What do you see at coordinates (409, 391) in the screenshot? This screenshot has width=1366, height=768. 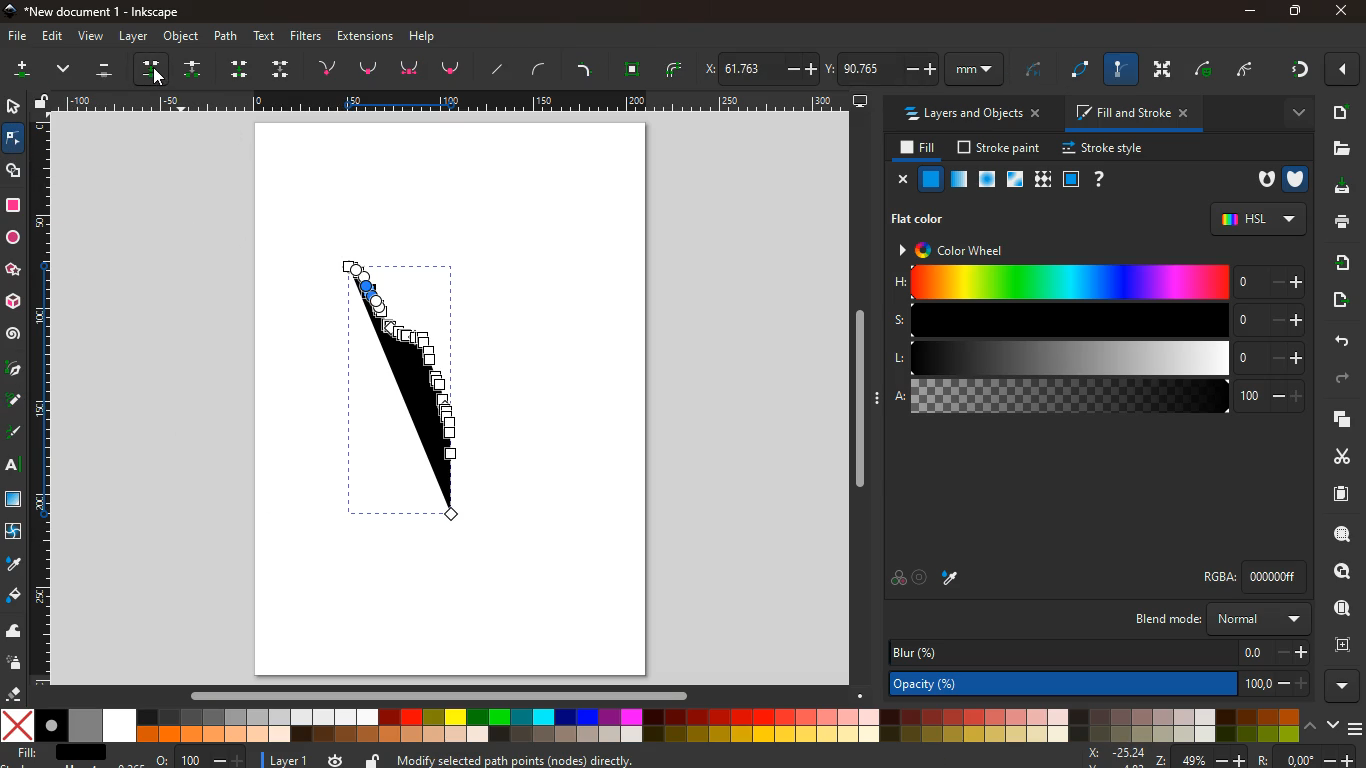 I see `draw` at bounding box center [409, 391].